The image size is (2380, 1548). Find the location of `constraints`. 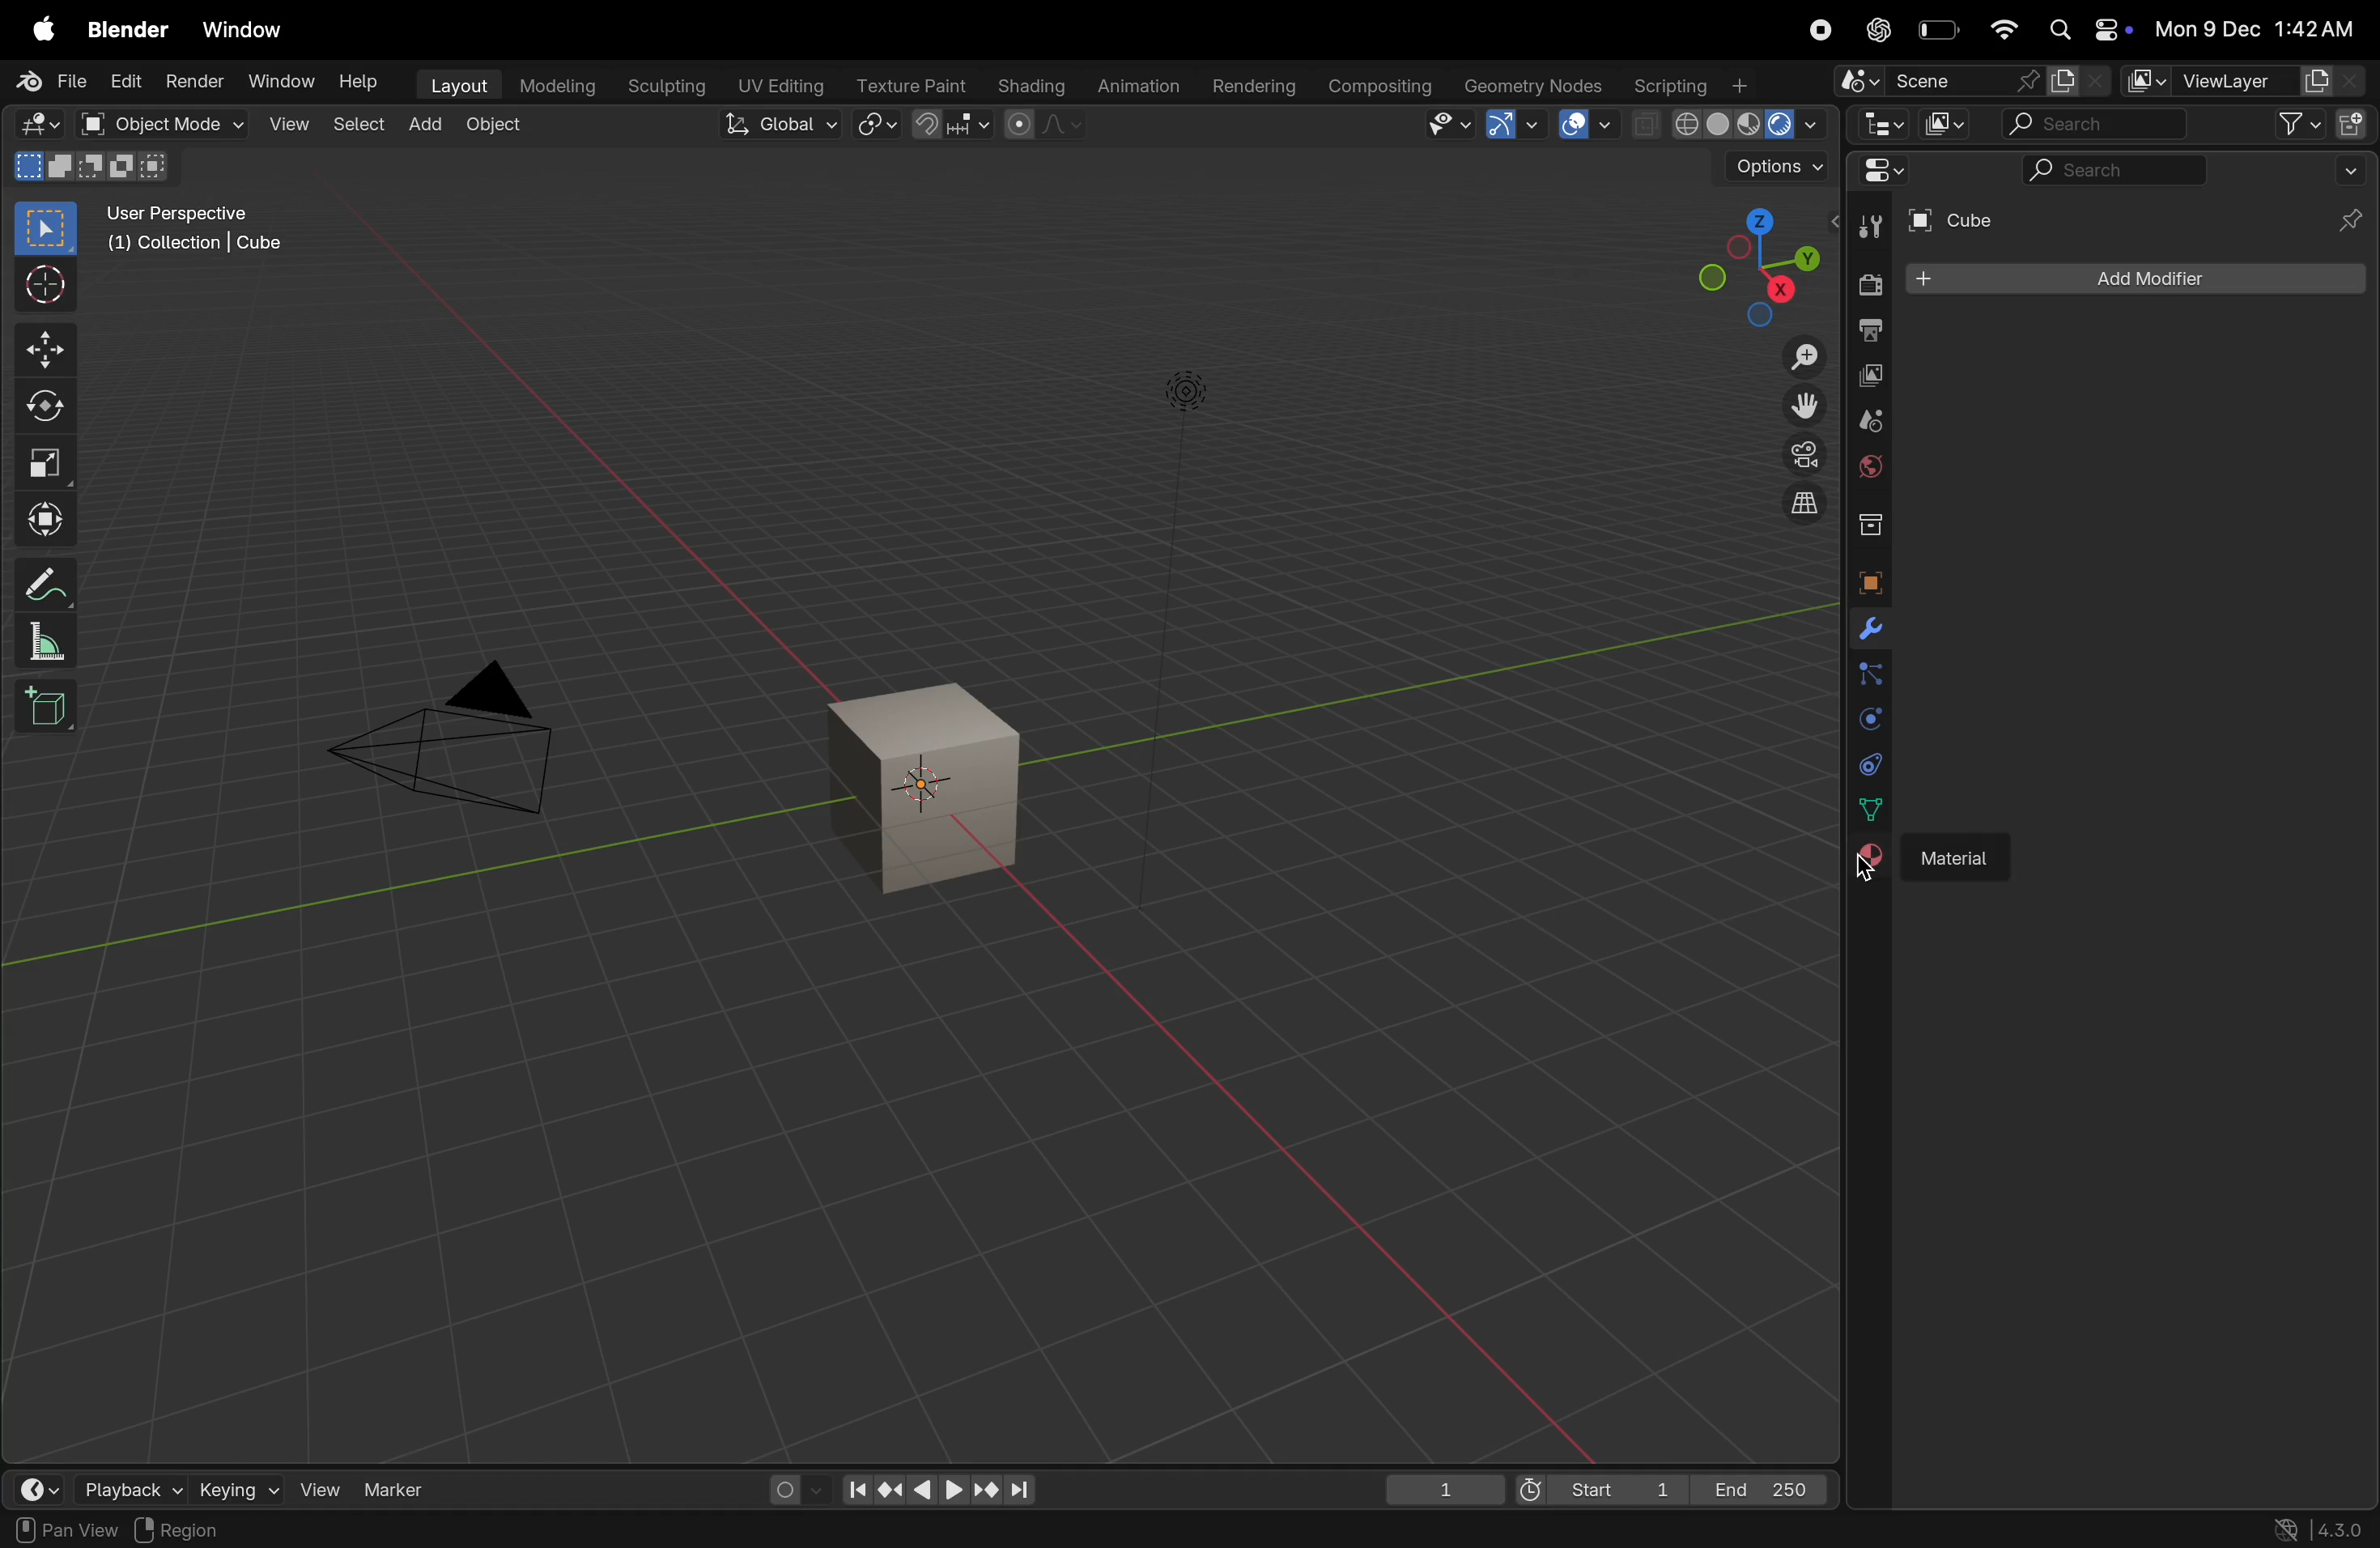

constraints is located at coordinates (1867, 763).